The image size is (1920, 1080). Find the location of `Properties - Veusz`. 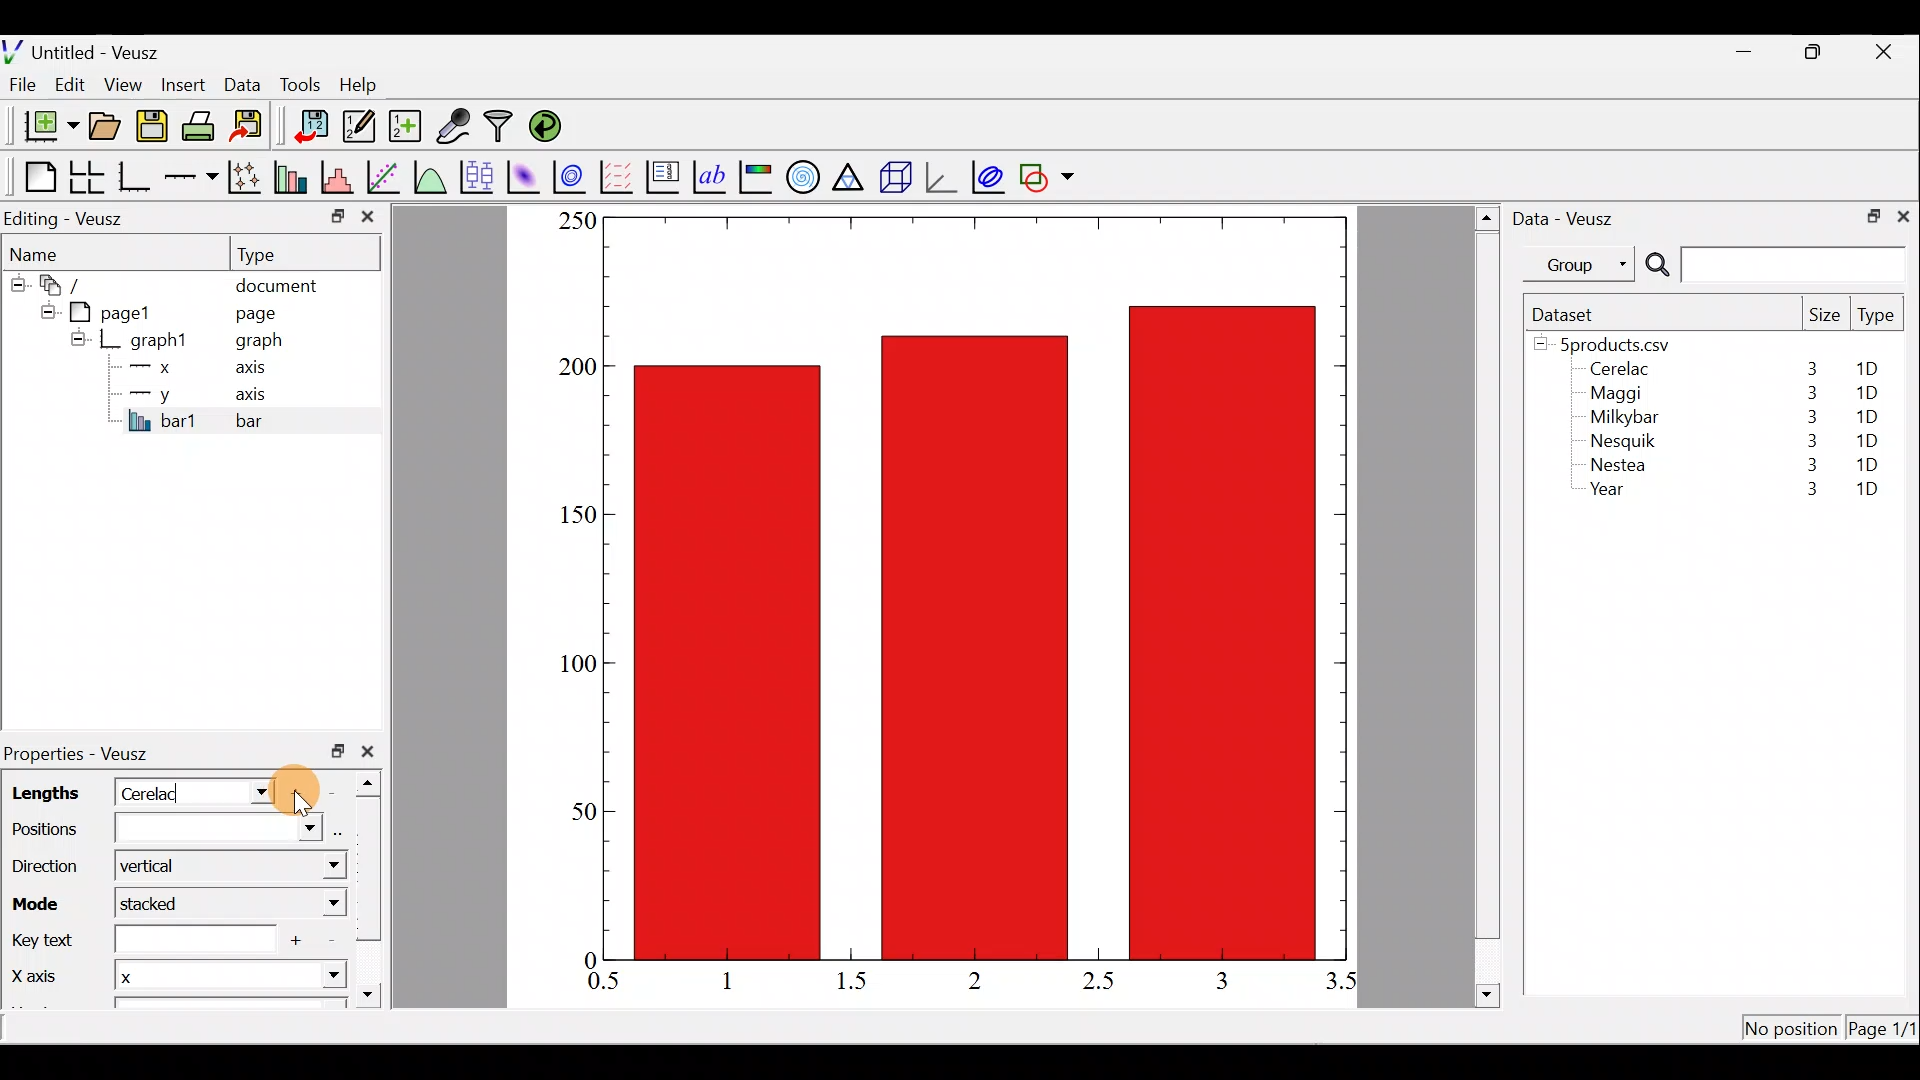

Properties - Veusz is located at coordinates (85, 754).